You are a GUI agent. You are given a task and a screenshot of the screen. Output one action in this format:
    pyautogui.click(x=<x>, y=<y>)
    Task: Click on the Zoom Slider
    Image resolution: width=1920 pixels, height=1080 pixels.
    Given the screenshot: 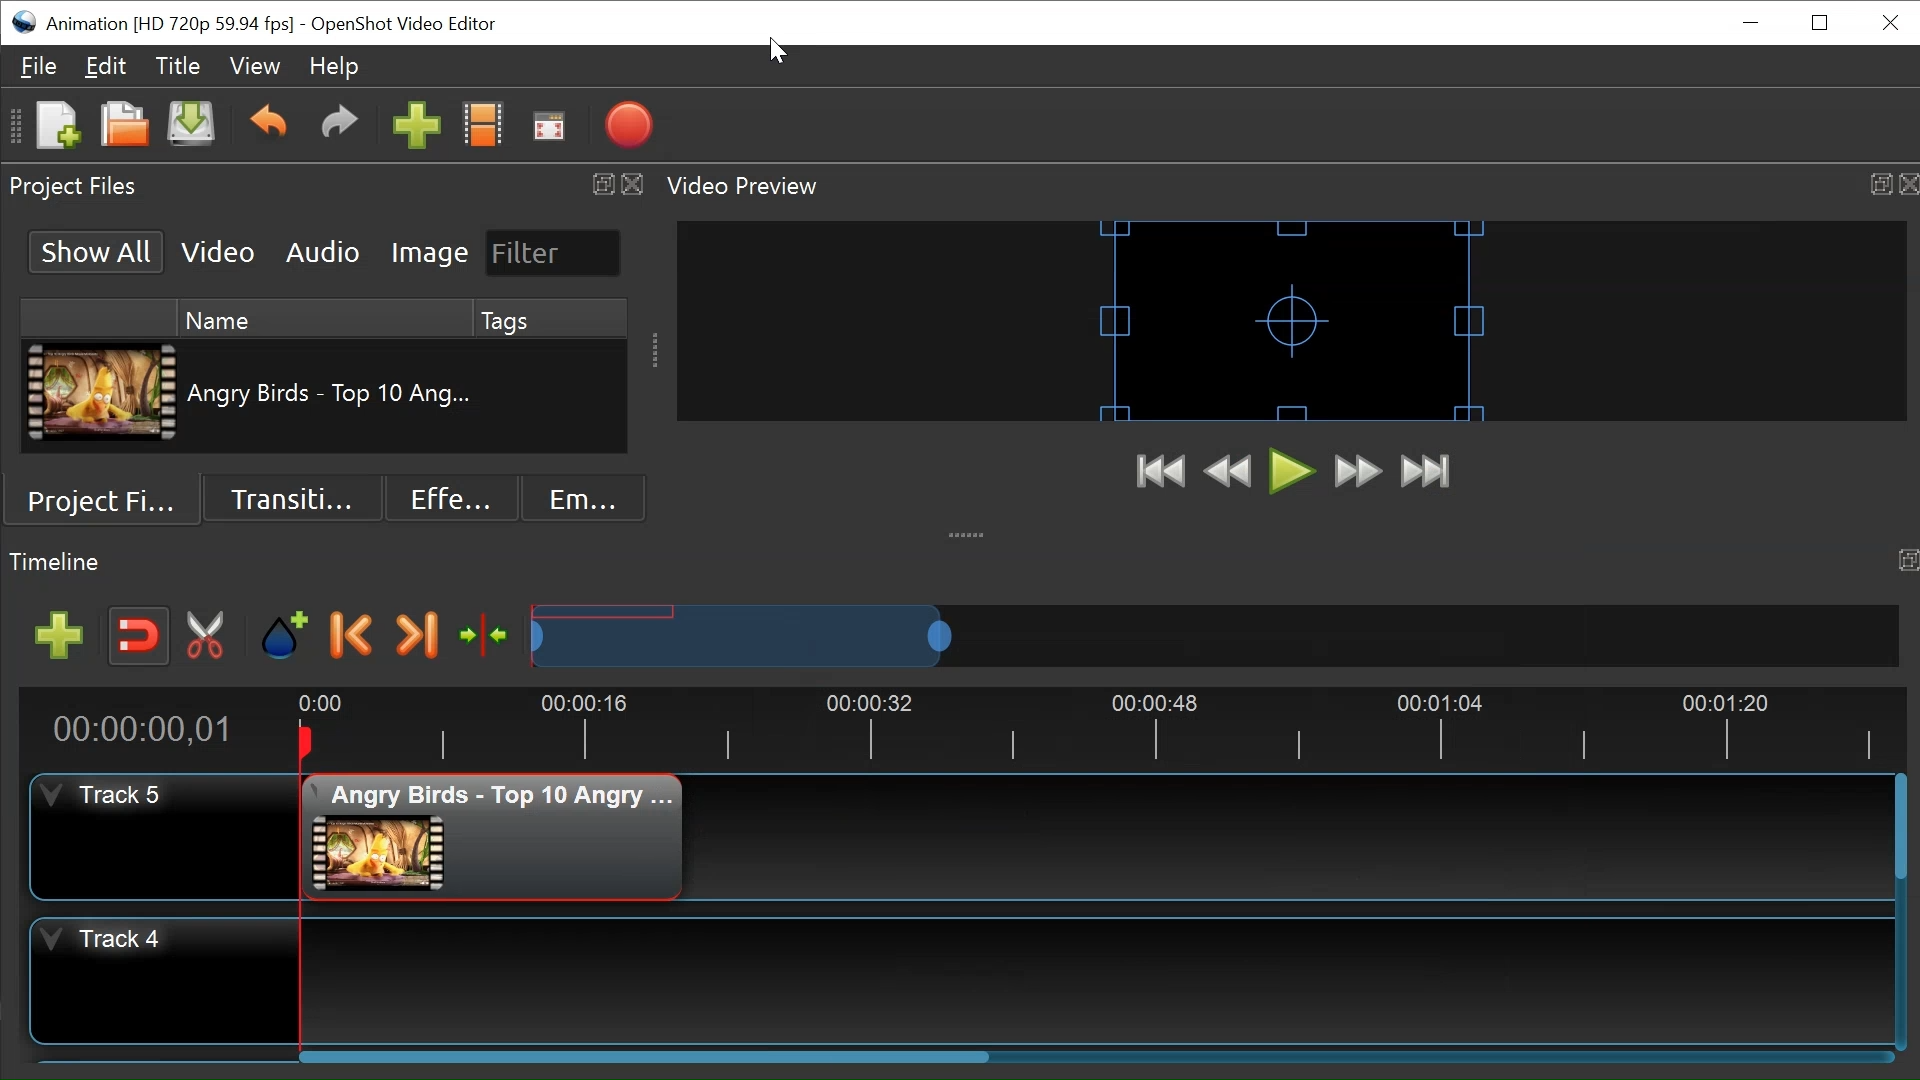 What is the action you would take?
    pyautogui.click(x=1213, y=636)
    